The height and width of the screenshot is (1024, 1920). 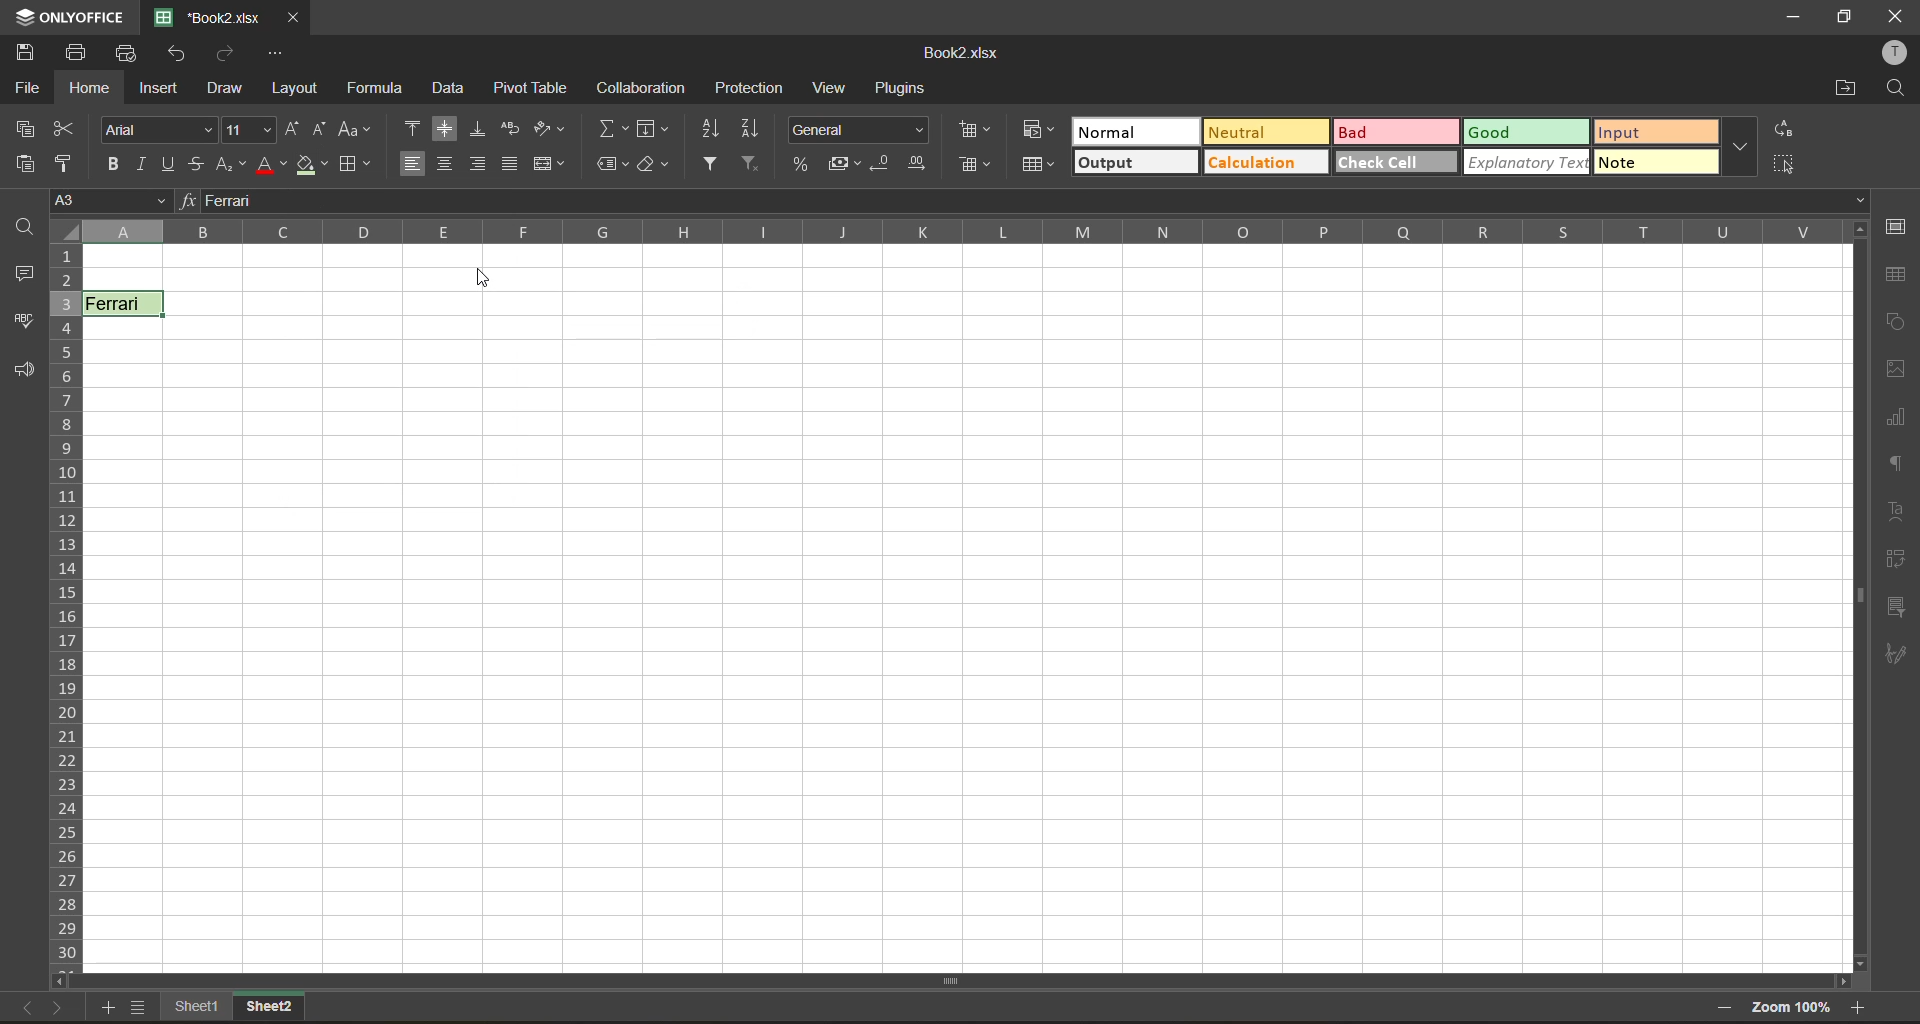 I want to click on home, so click(x=91, y=88).